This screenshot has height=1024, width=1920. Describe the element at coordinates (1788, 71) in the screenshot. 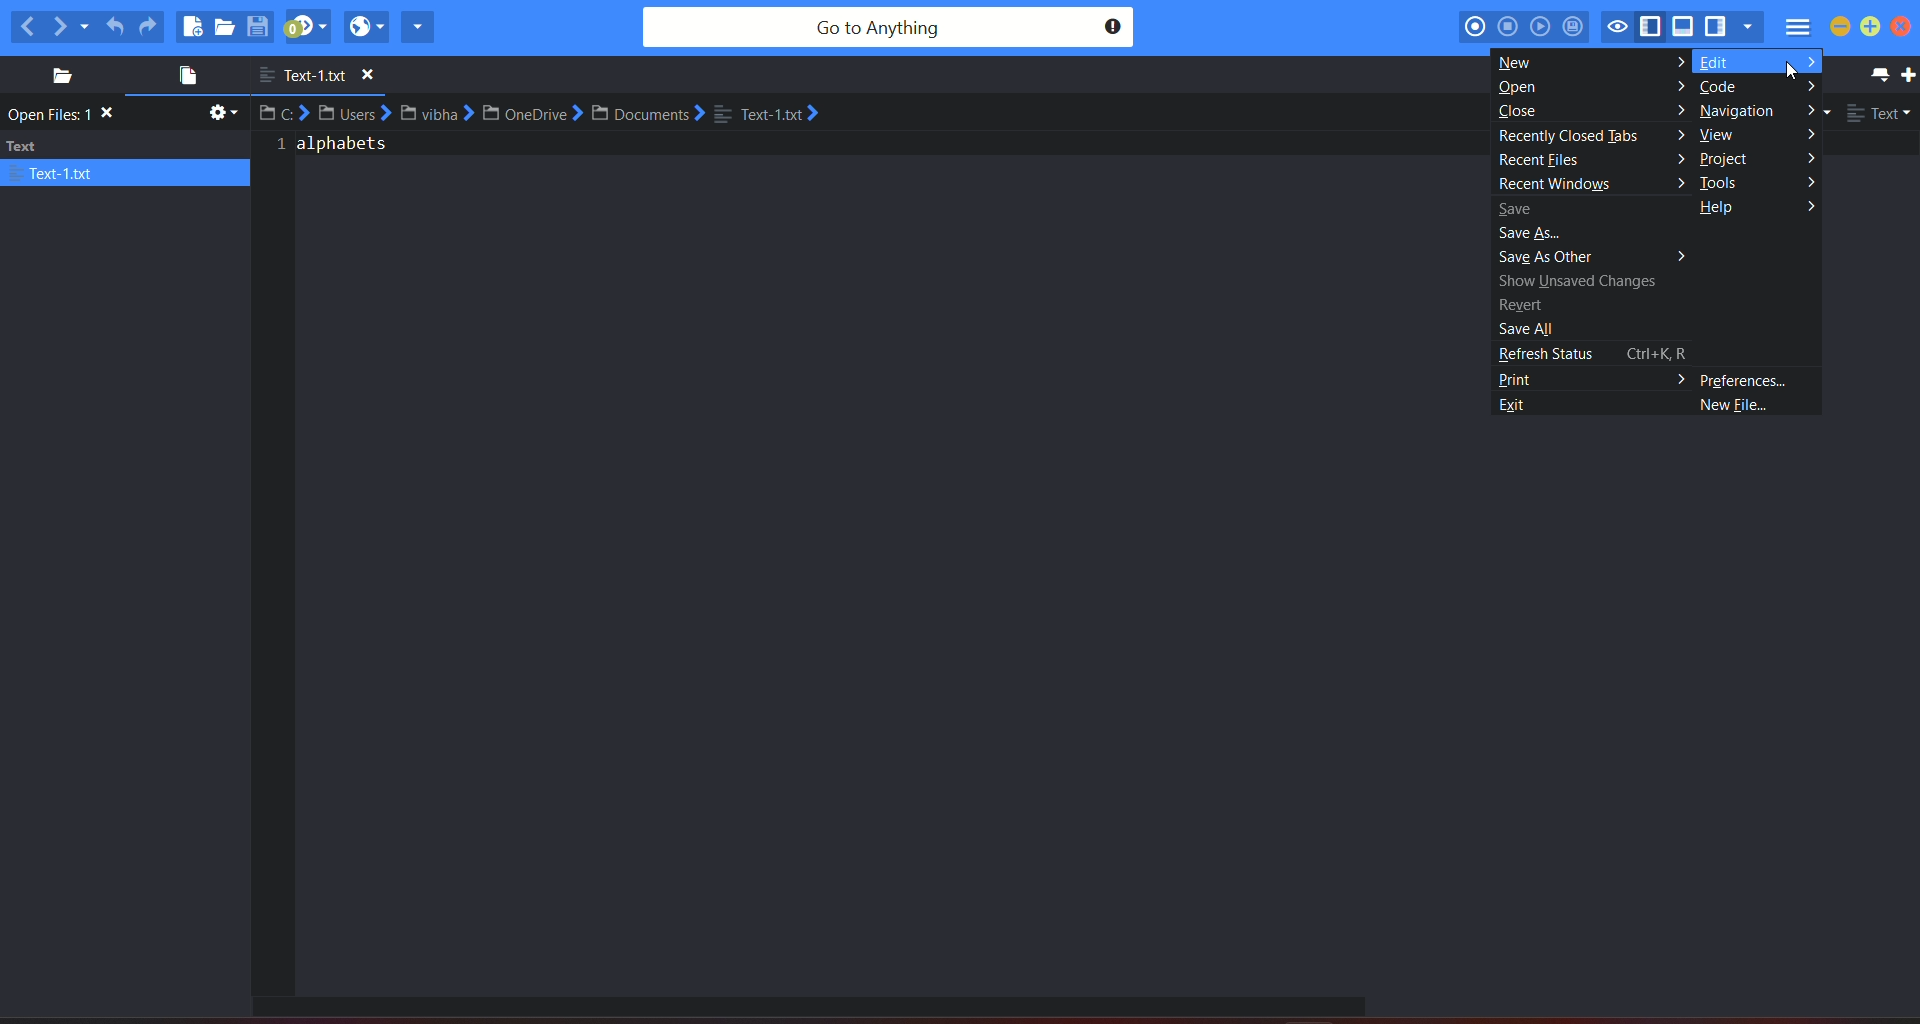

I see `Cursor` at that location.